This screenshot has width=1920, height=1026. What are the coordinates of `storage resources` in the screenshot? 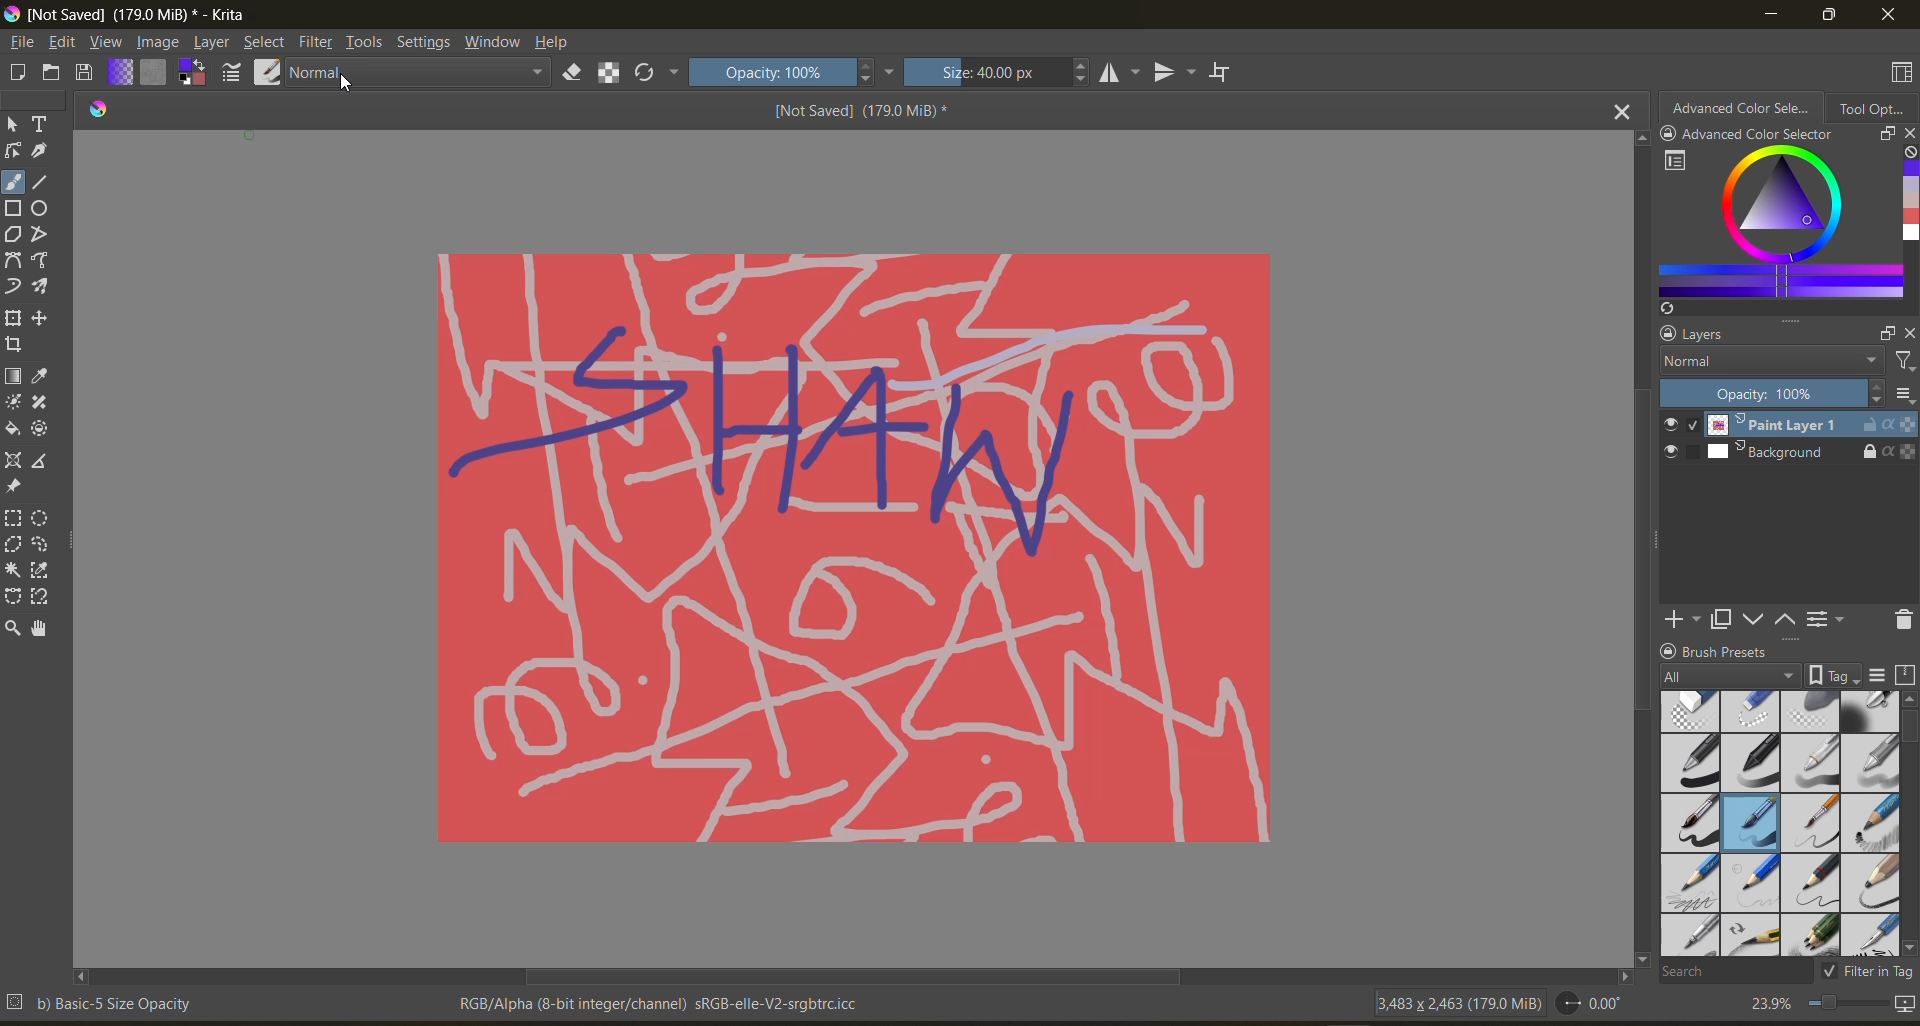 It's located at (1908, 677).